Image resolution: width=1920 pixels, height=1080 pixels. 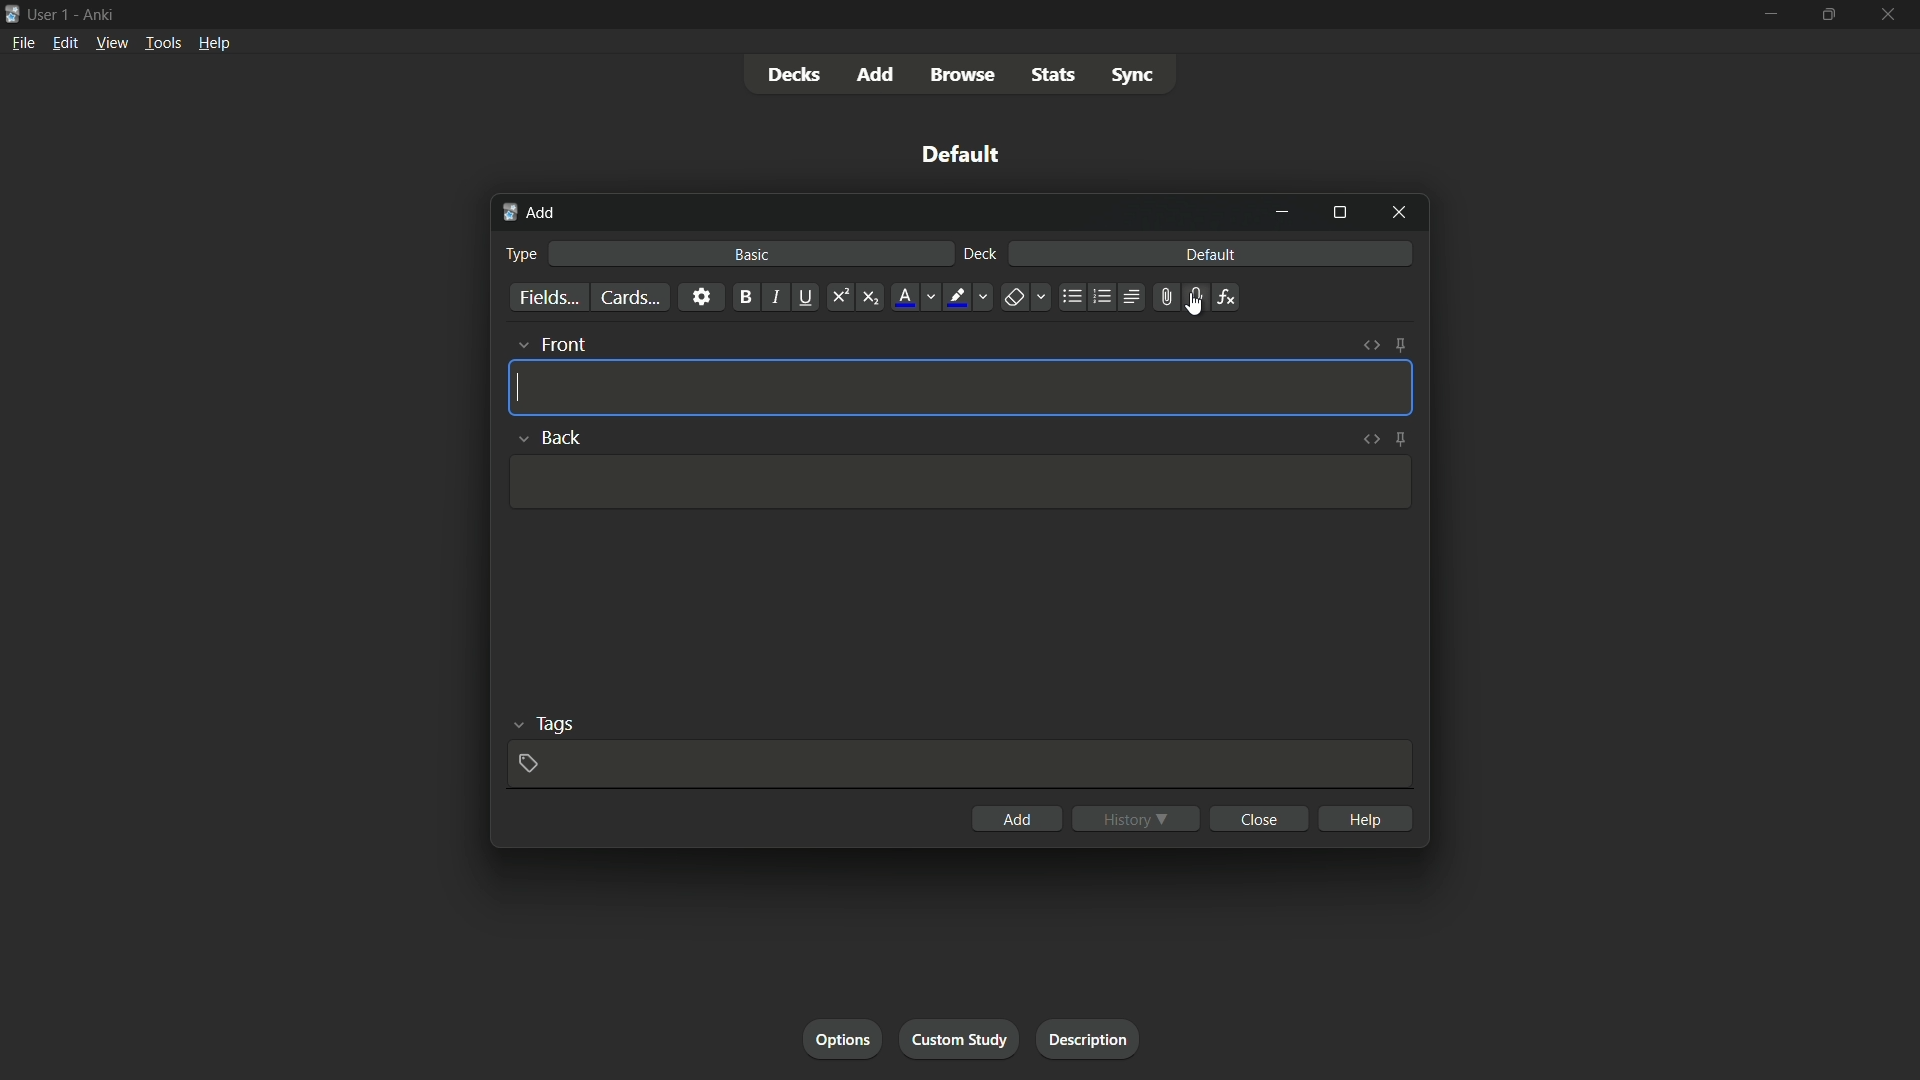 What do you see at coordinates (841, 1040) in the screenshot?
I see `options` at bounding box center [841, 1040].